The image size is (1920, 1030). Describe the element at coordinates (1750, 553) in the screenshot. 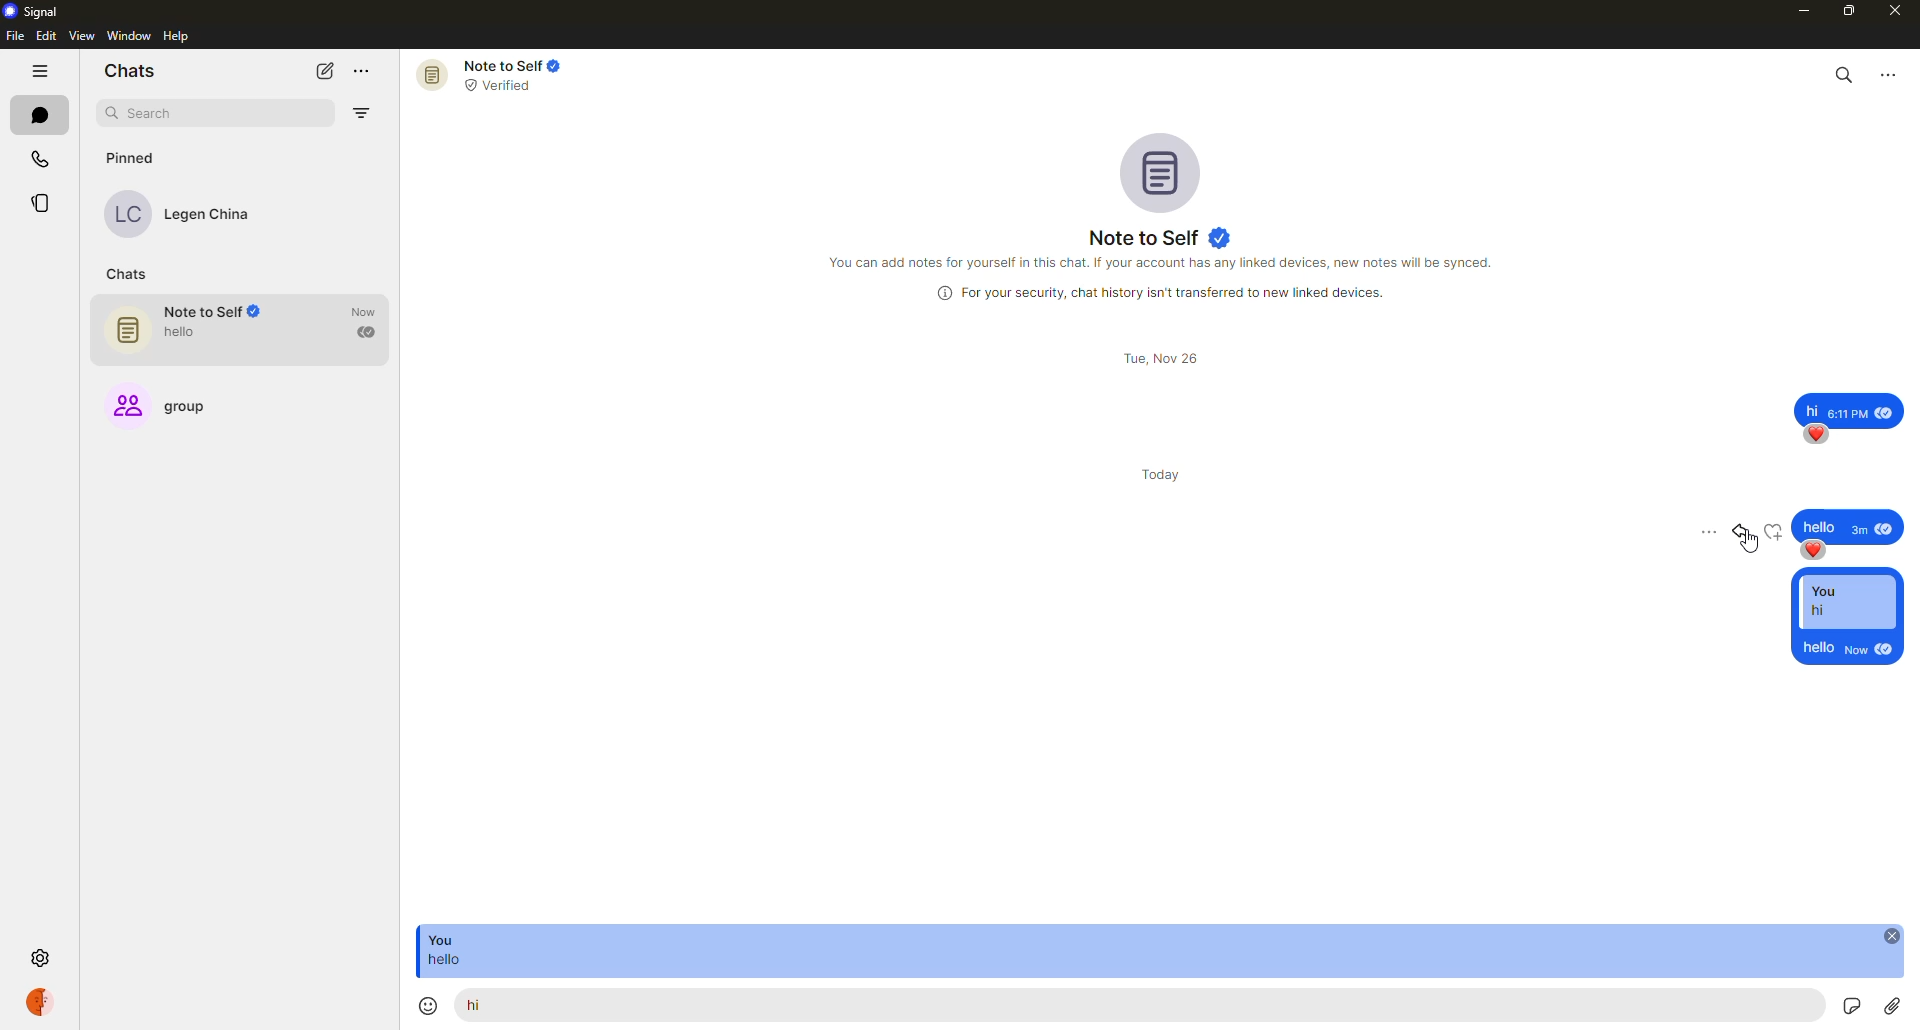

I see `cursor` at that location.